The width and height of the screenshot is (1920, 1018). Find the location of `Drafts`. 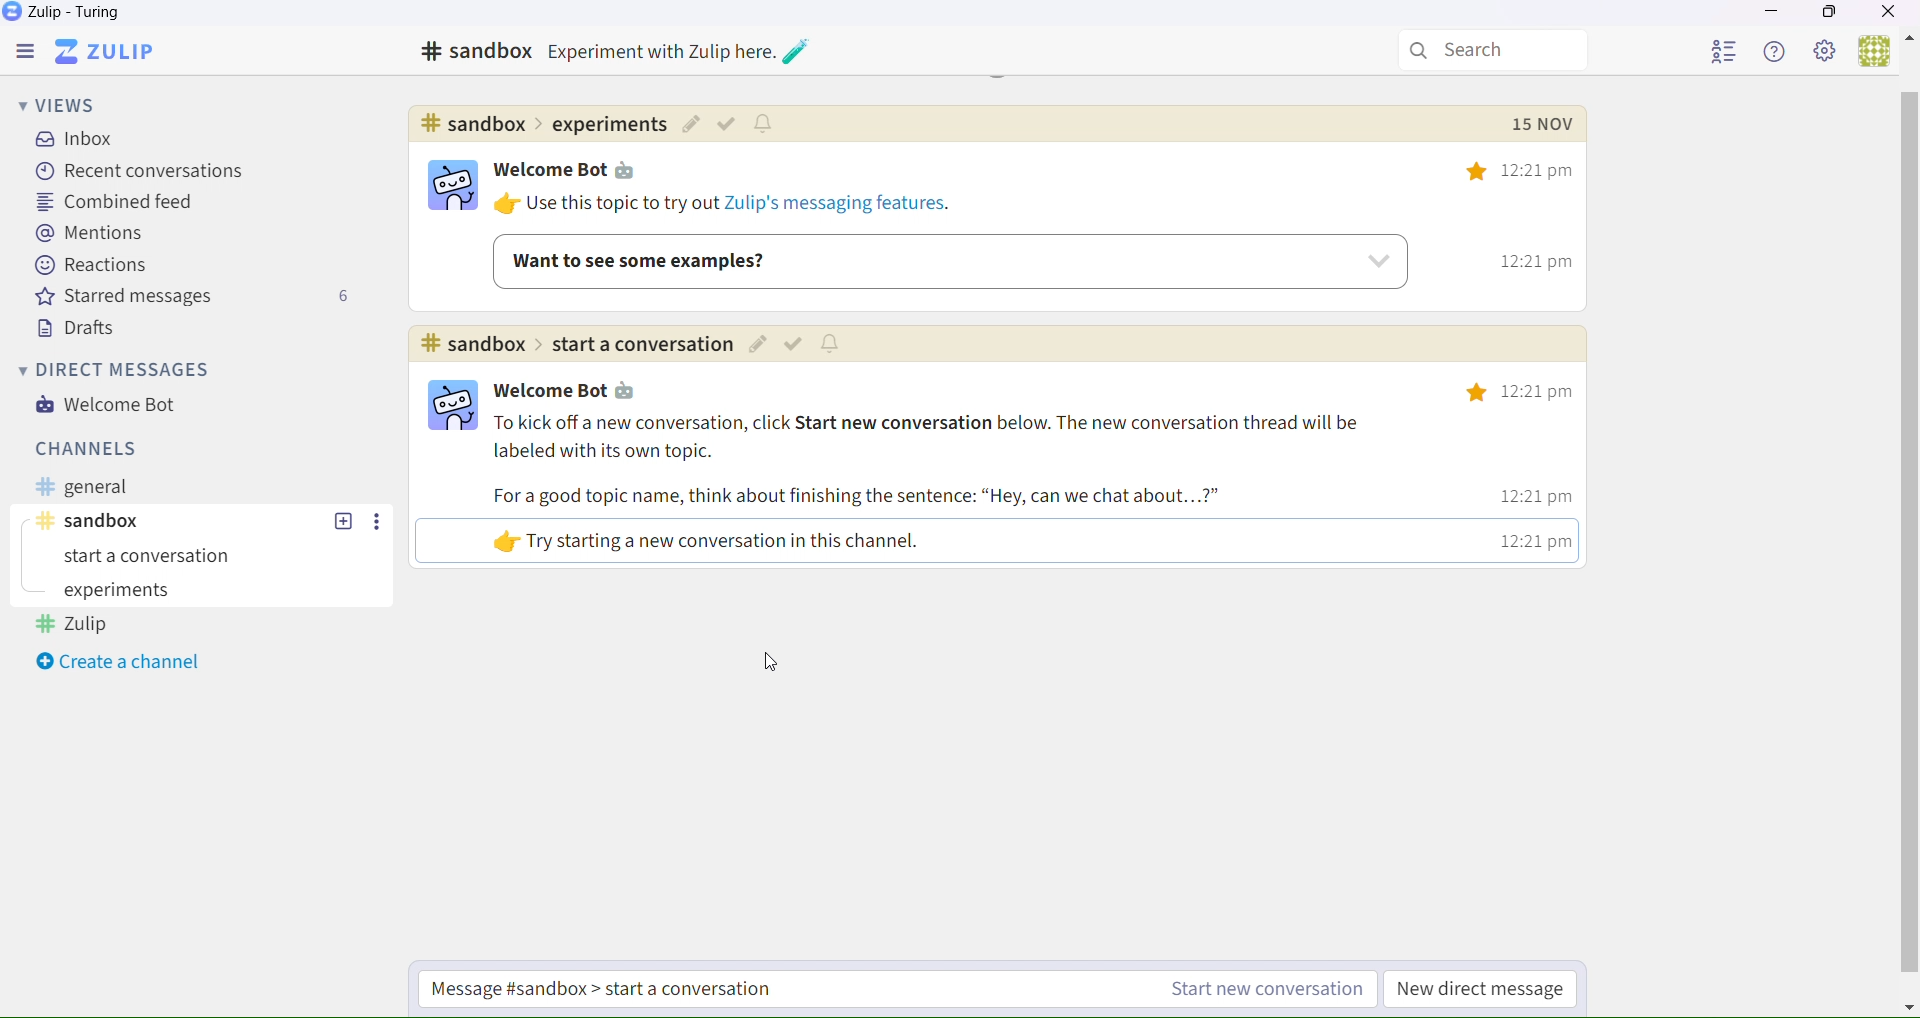

Drafts is located at coordinates (73, 328).